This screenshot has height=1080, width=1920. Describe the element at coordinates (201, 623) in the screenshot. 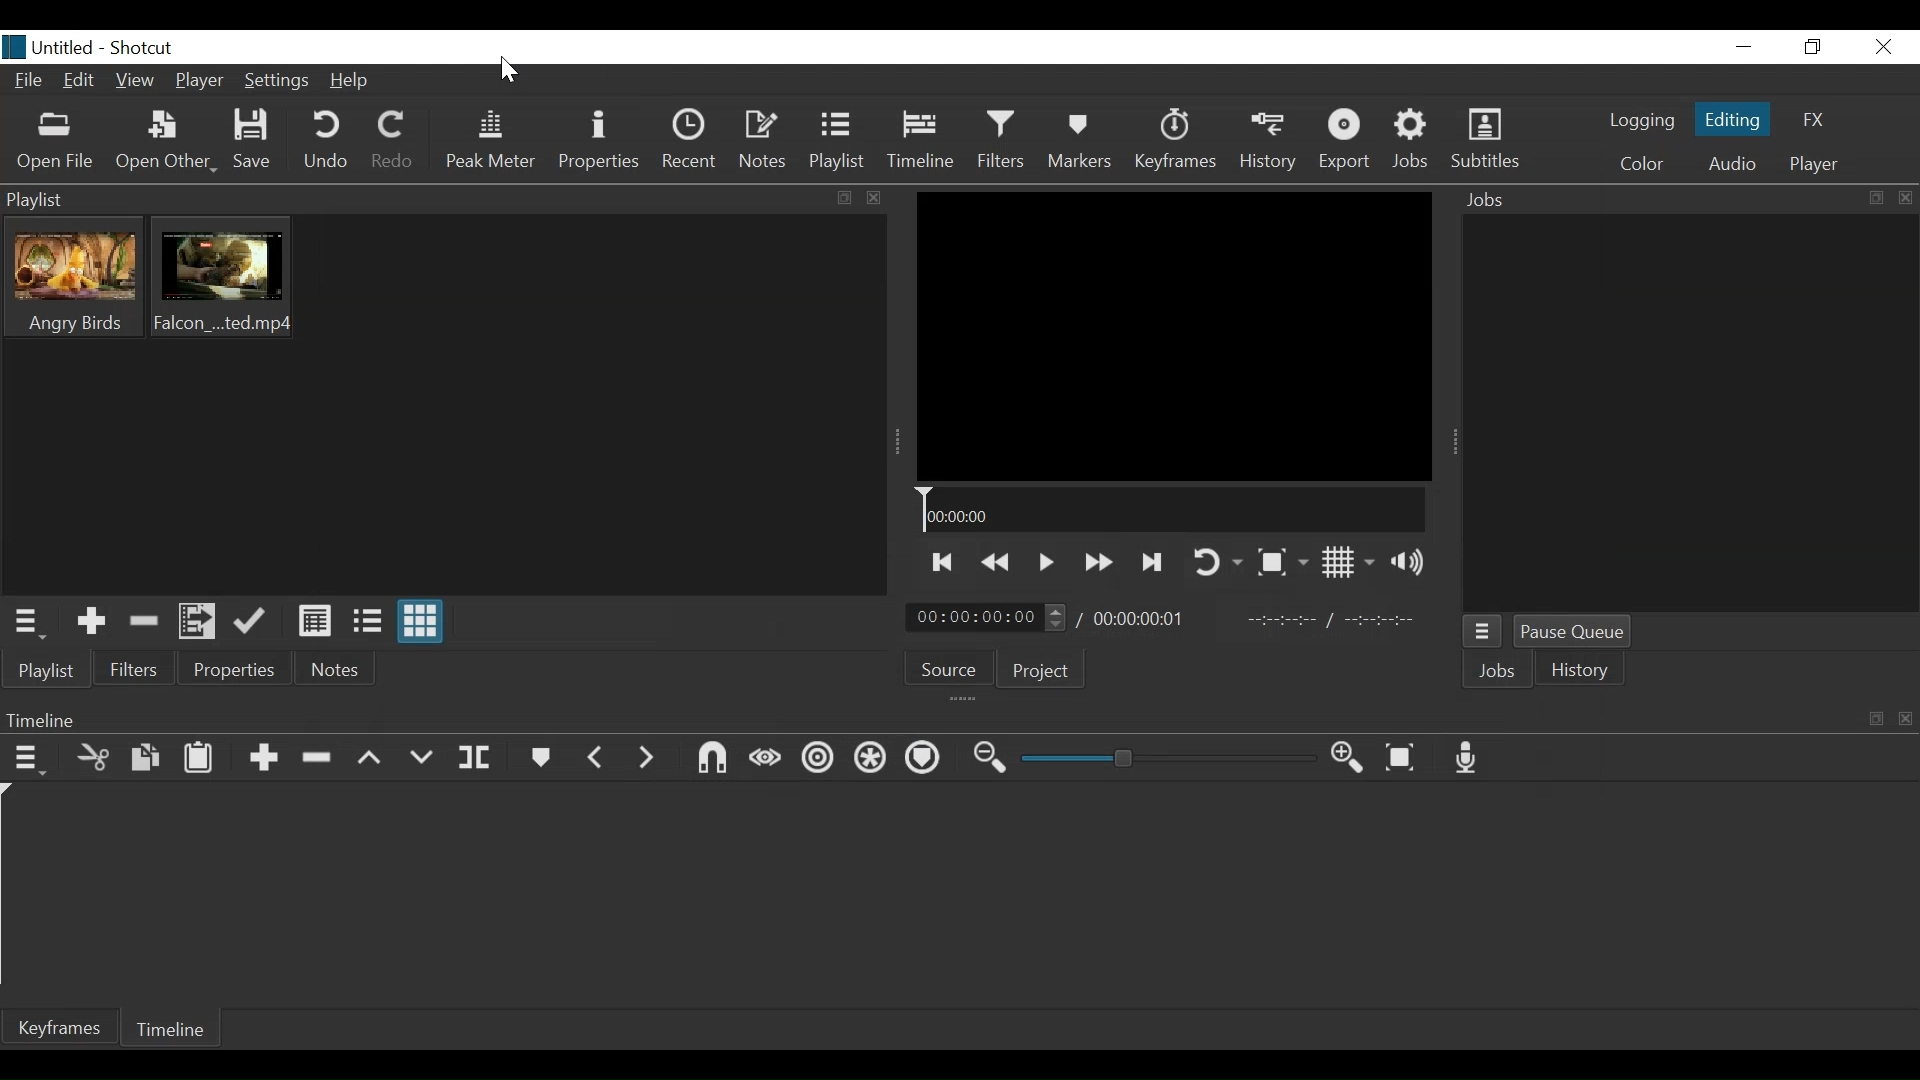

I see `Add files to the playlist` at that location.